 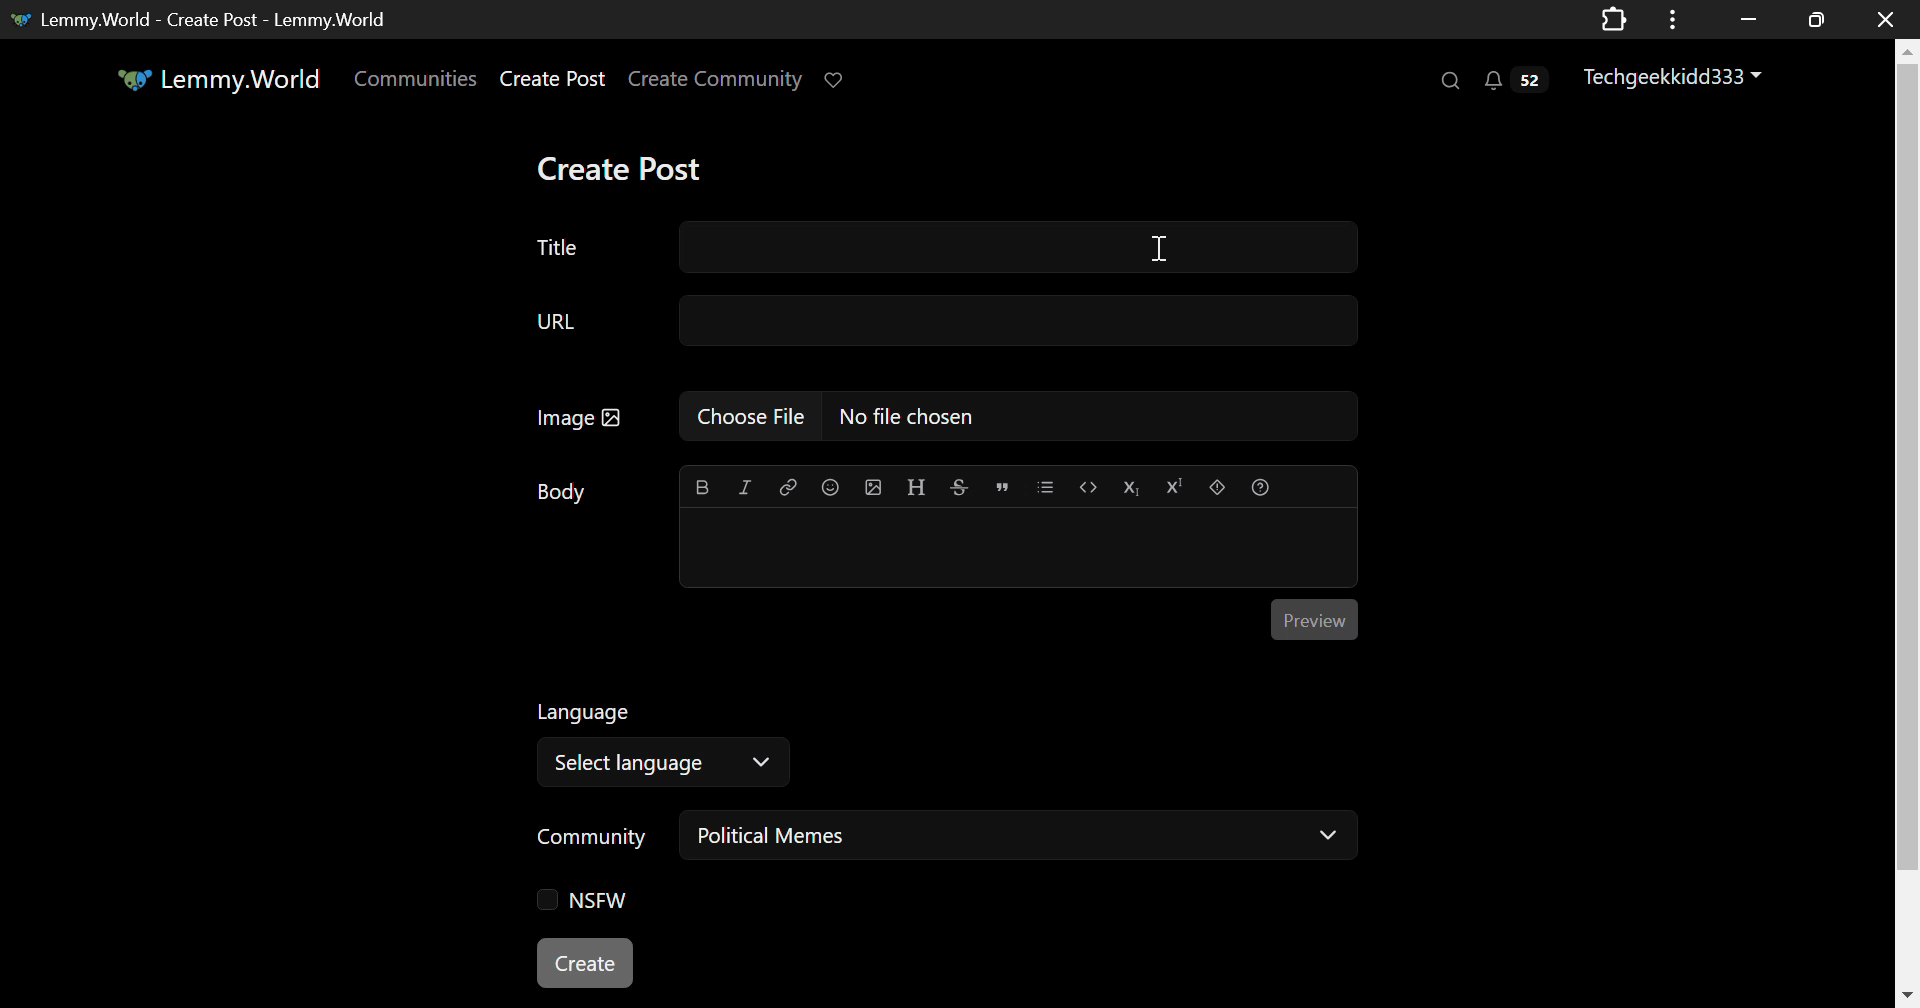 I want to click on Formatting Help, so click(x=1259, y=487).